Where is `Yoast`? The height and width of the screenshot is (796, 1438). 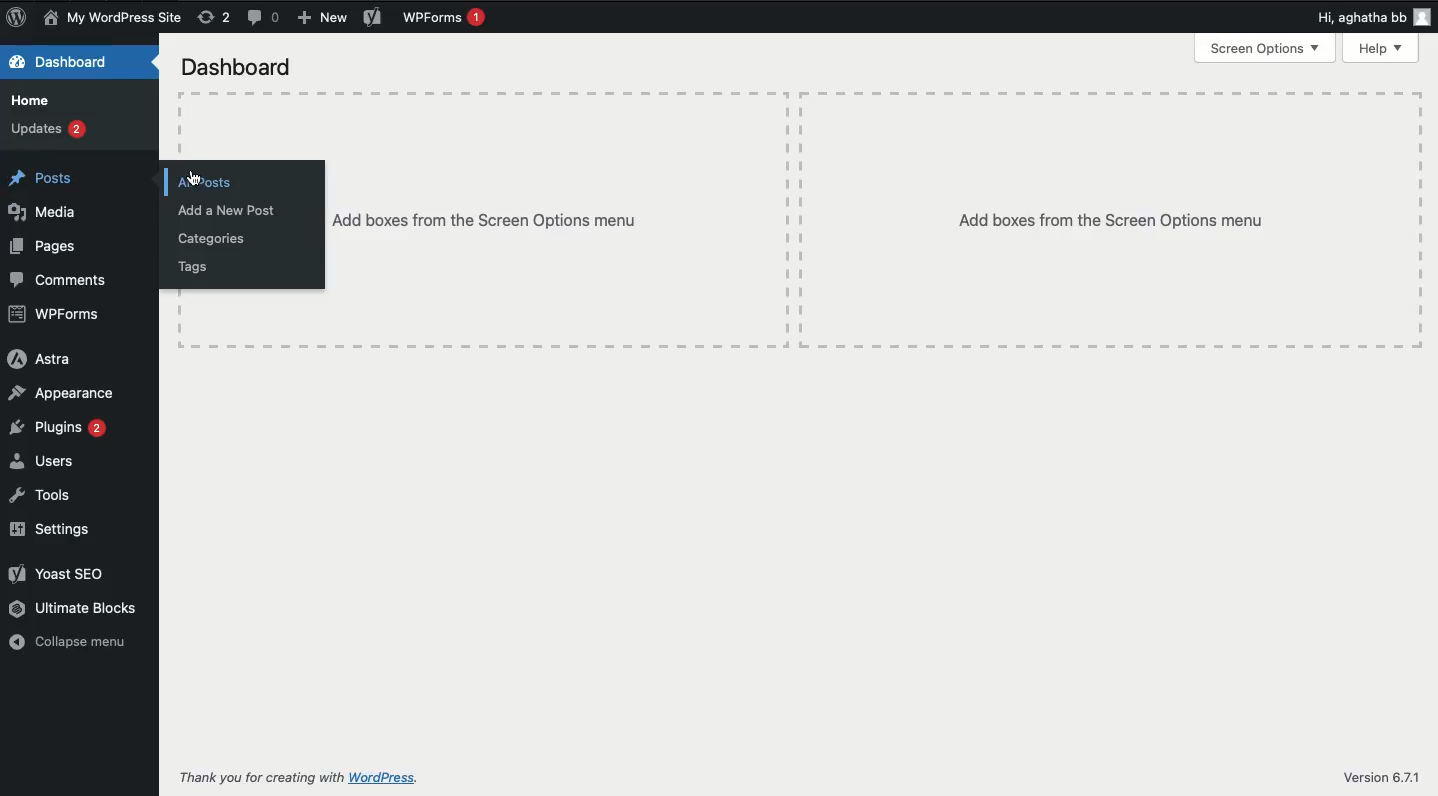 Yoast is located at coordinates (372, 18).